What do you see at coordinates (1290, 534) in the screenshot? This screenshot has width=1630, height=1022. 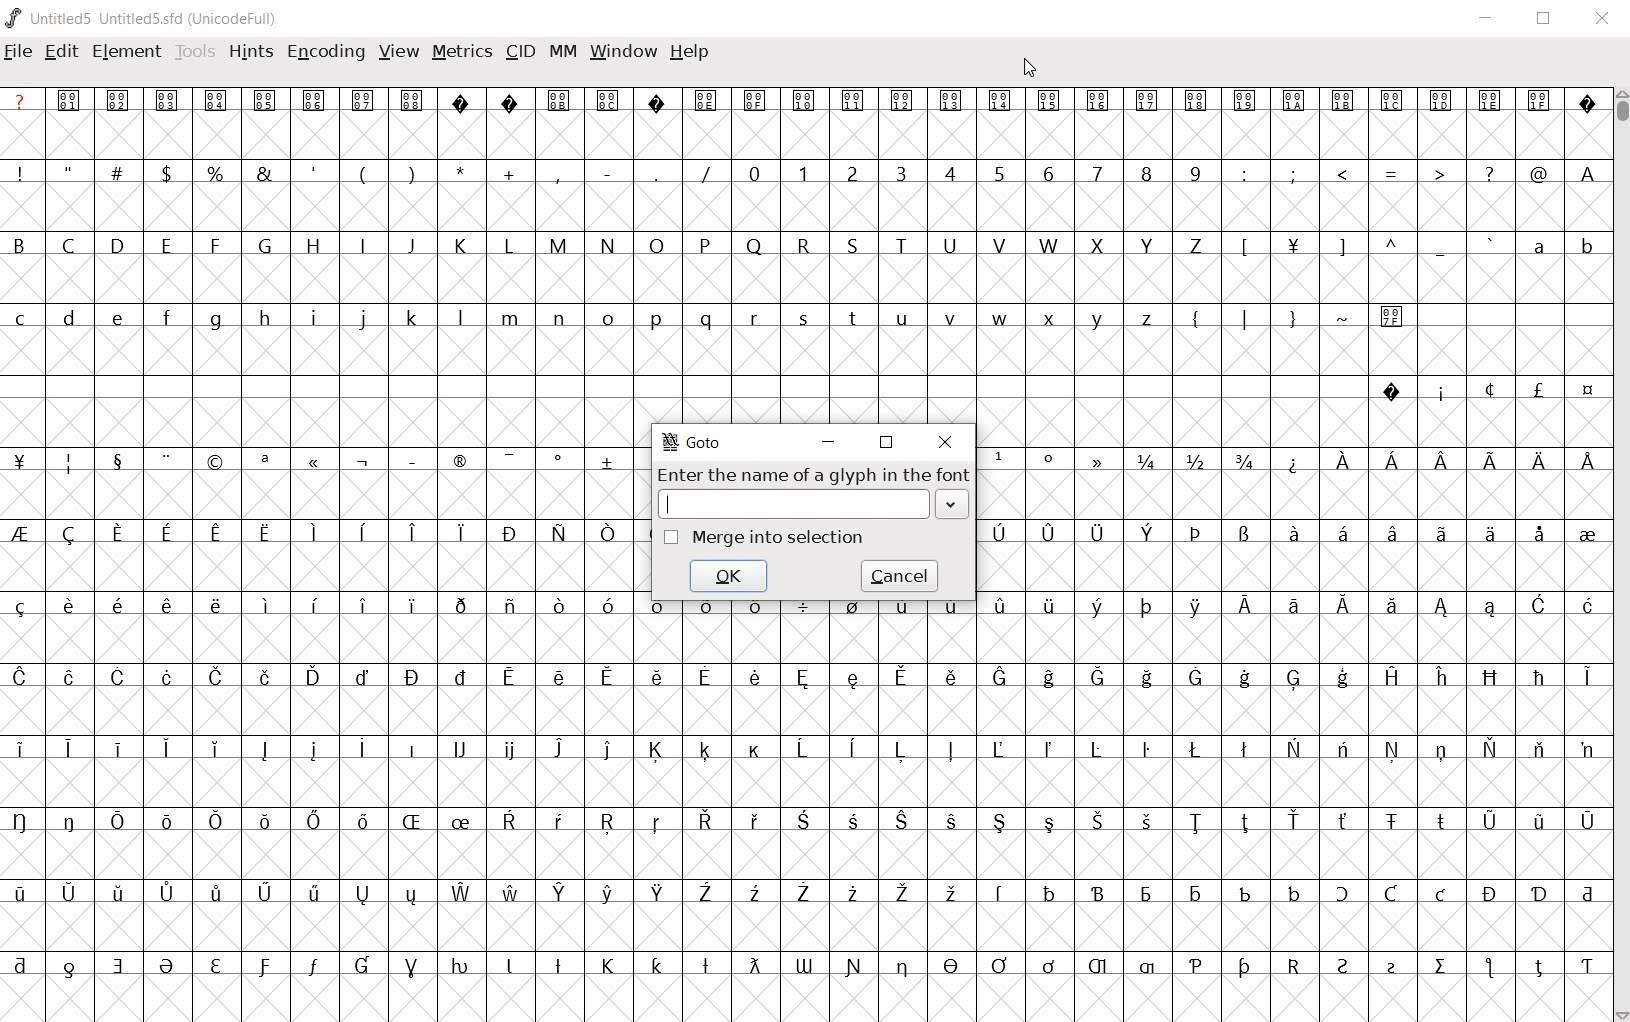 I see `Symbol` at bounding box center [1290, 534].